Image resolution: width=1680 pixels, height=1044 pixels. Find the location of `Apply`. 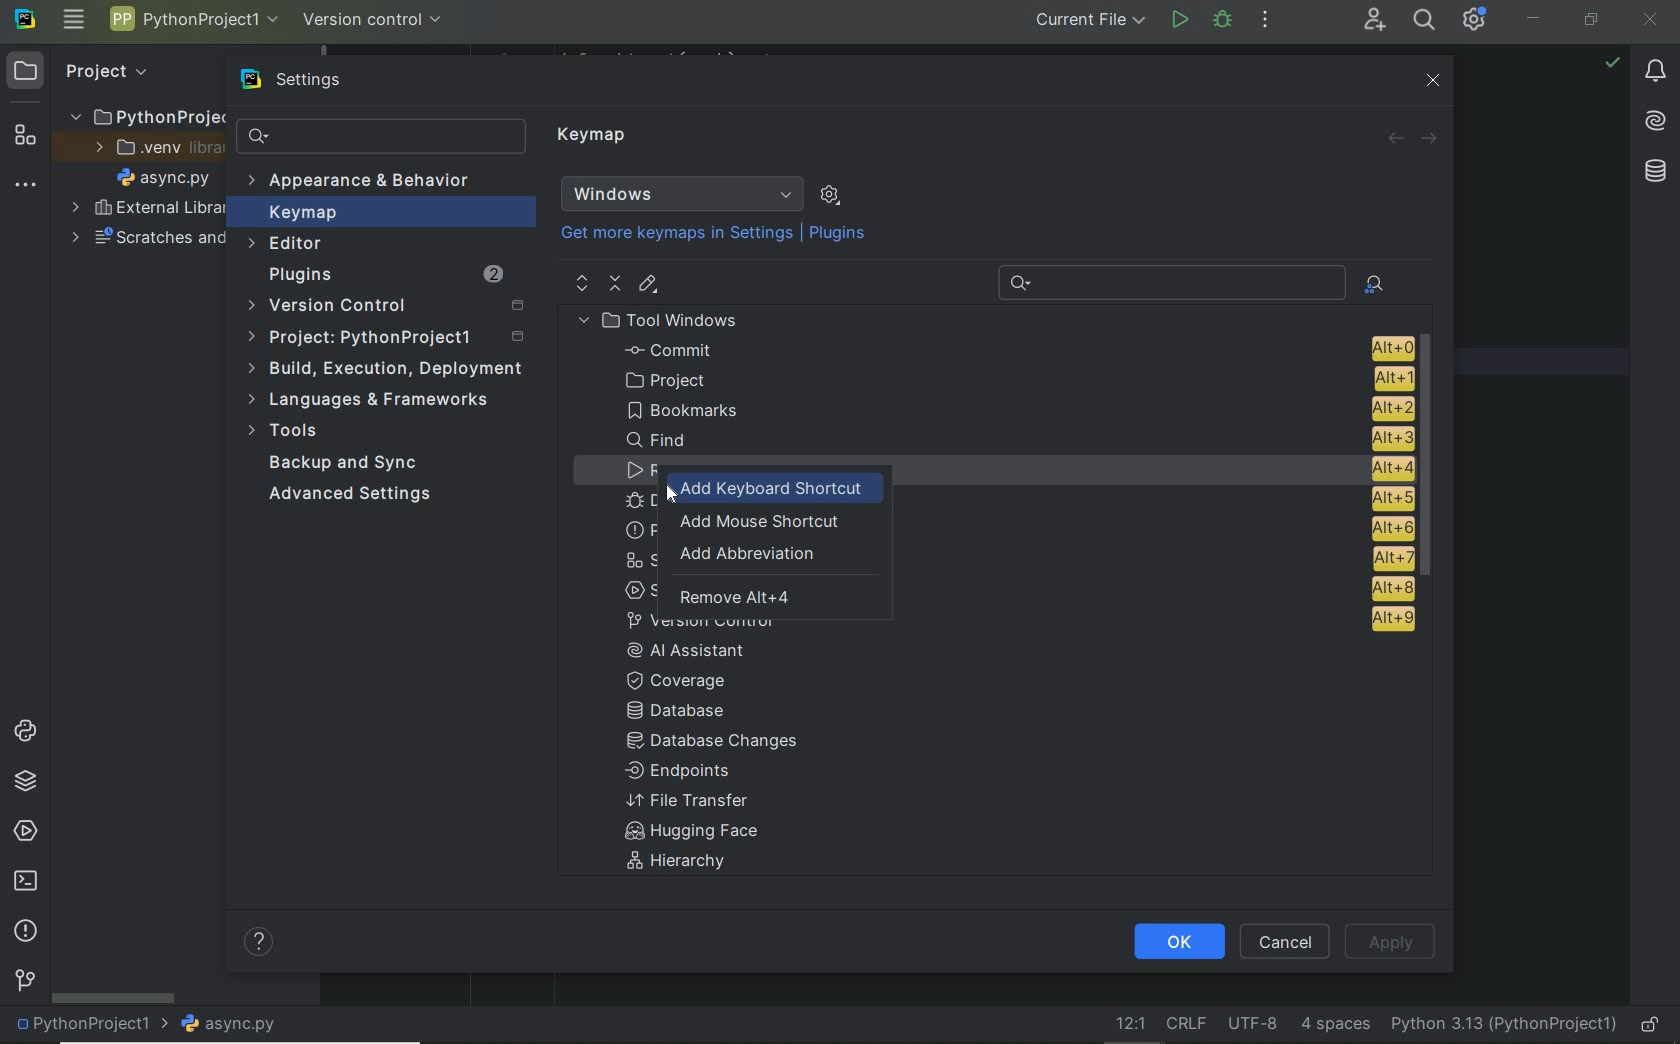

Apply is located at coordinates (1390, 940).